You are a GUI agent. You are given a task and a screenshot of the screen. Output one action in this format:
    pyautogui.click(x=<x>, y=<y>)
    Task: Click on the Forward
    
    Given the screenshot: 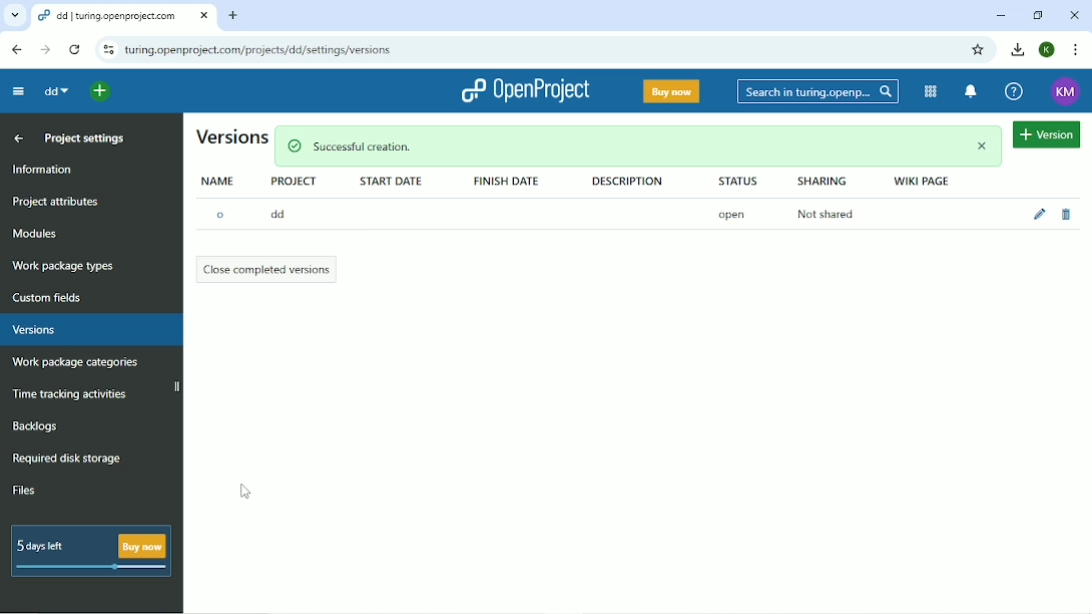 What is the action you would take?
    pyautogui.click(x=46, y=49)
    